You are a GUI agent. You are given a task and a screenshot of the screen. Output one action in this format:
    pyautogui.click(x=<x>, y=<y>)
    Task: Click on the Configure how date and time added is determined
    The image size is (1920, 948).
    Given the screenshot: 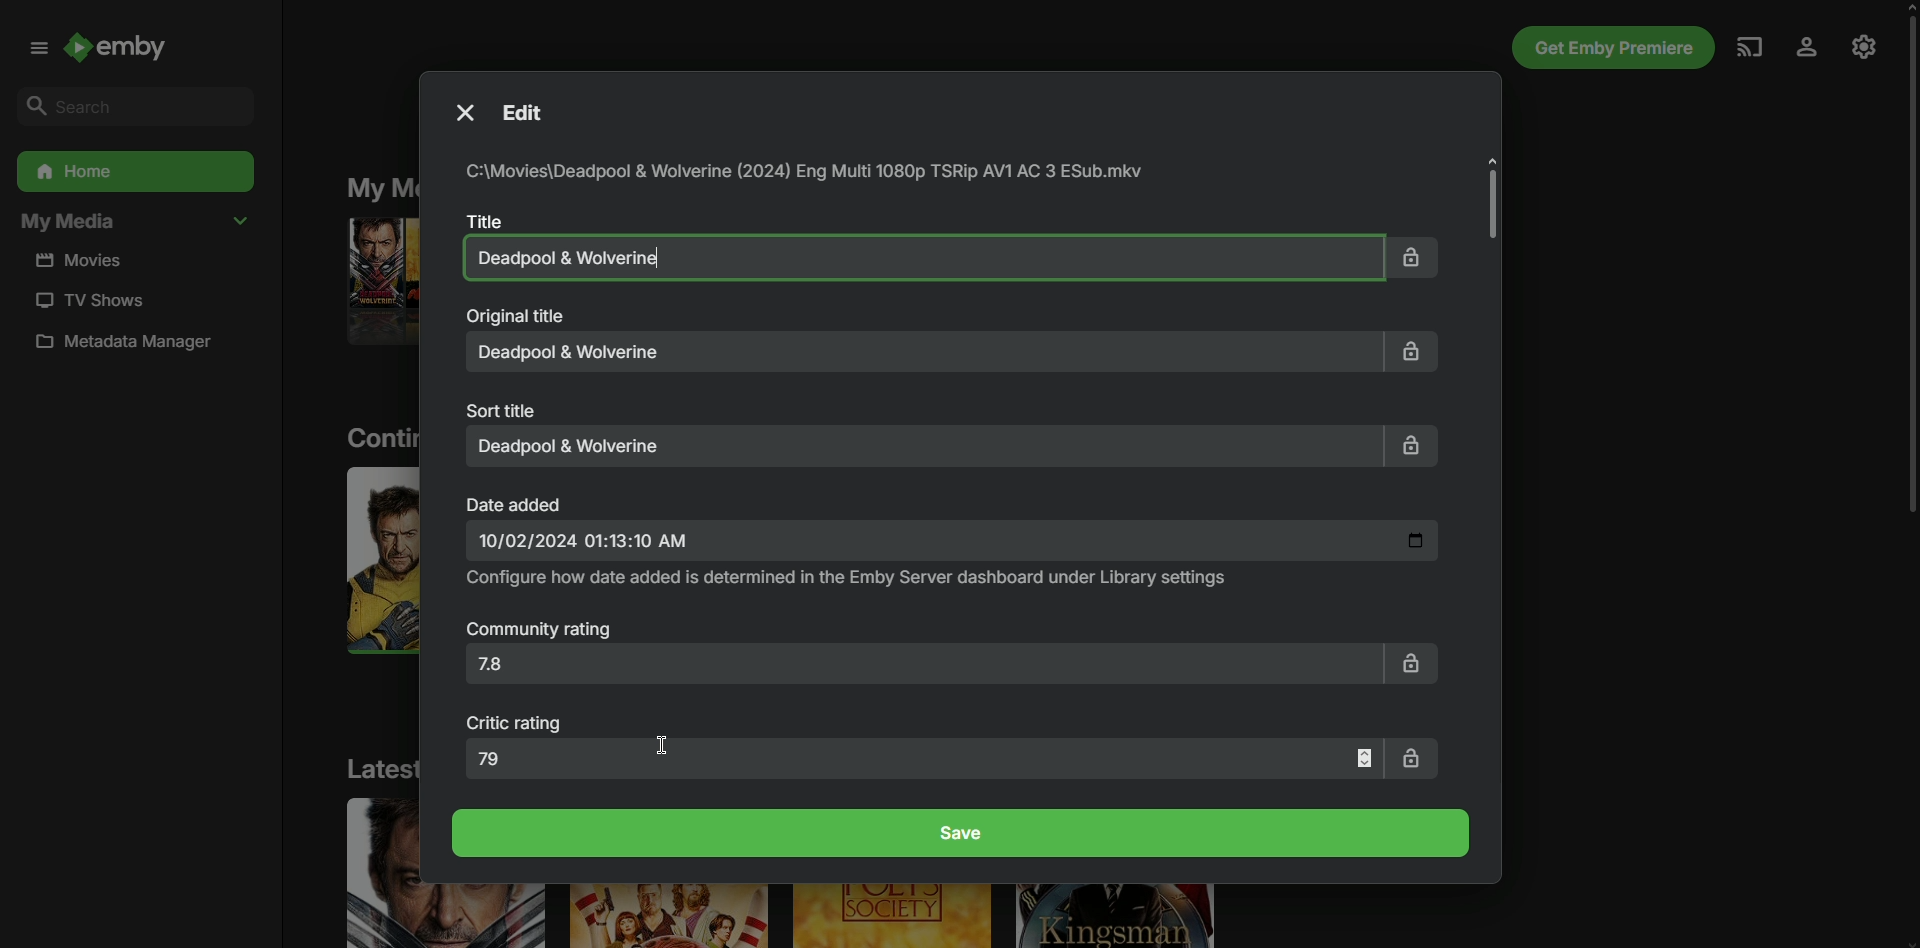 What is the action you would take?
    pyautogui.click(x=849, y=579)
    